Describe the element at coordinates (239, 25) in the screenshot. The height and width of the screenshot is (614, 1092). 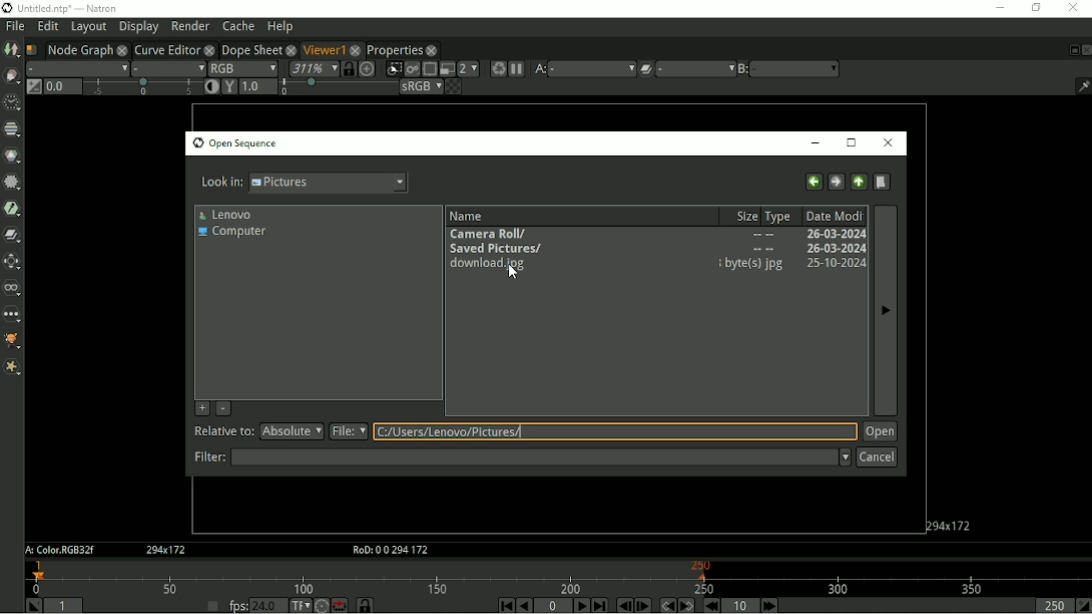
I see `Cache` at that location.